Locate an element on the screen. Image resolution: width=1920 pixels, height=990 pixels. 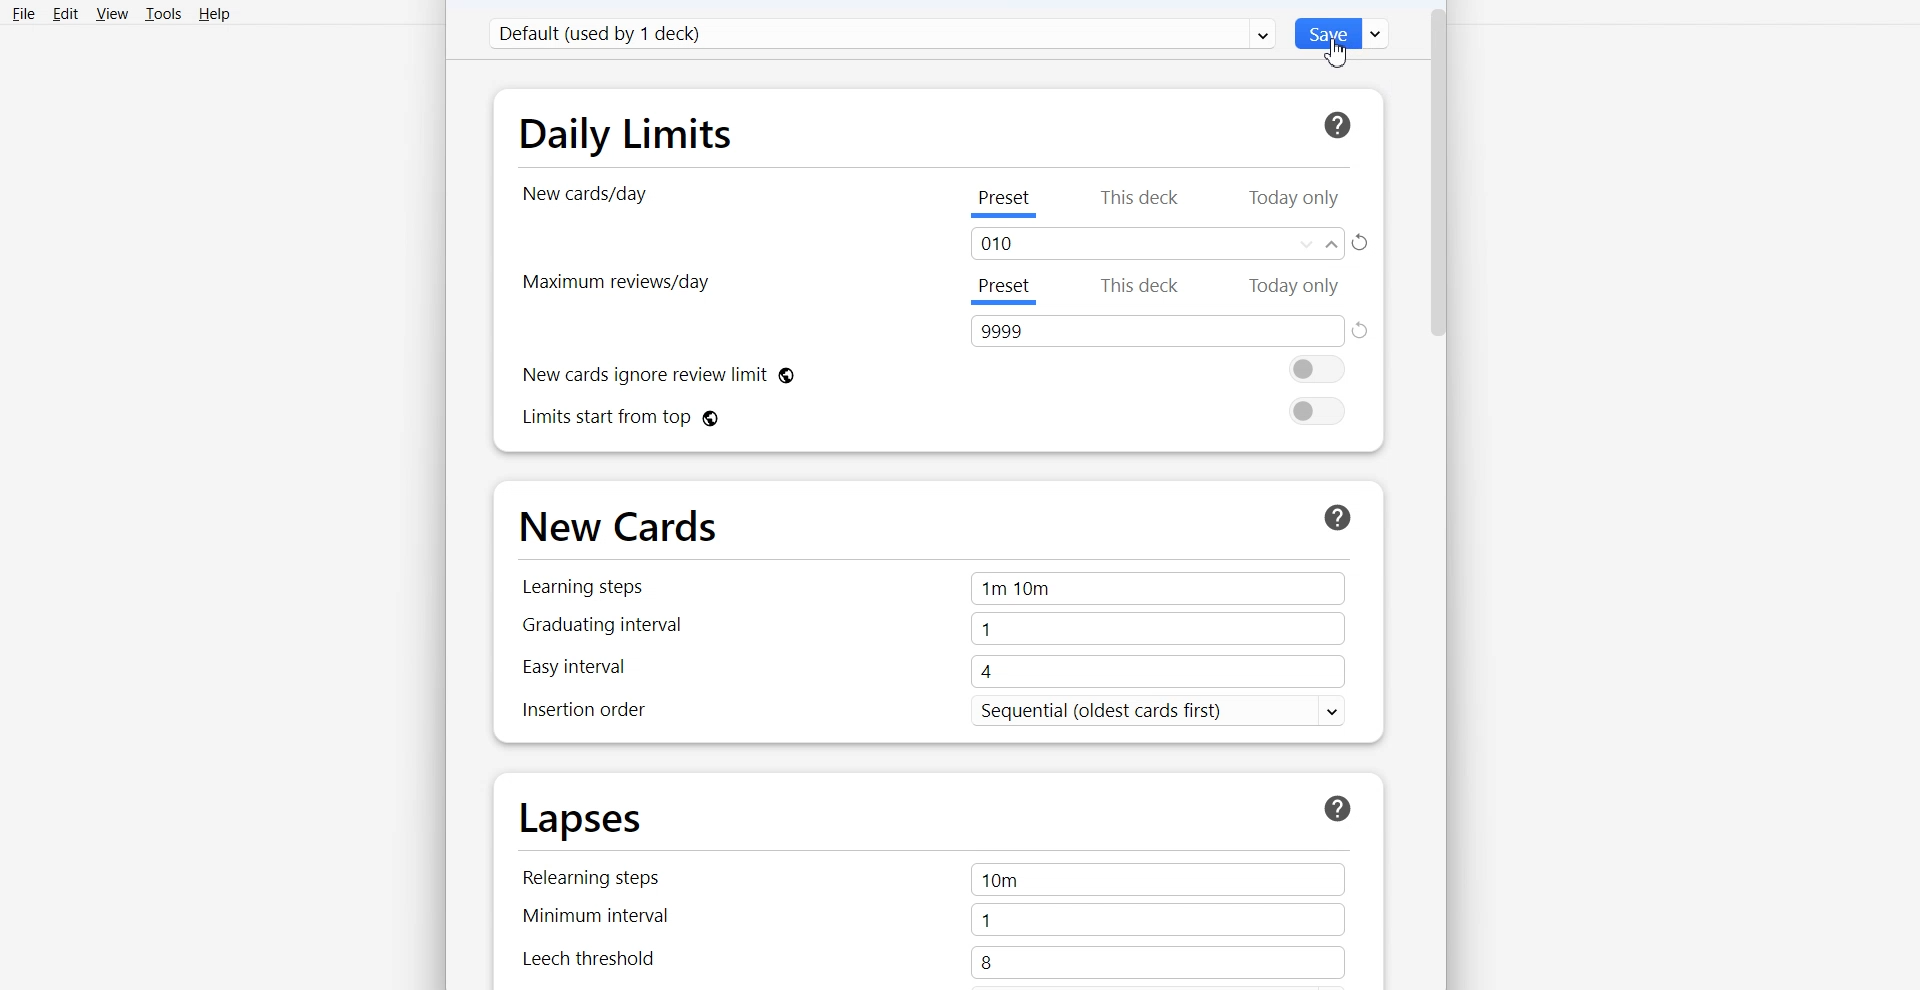
Leech threshold is located at coordinates (588, 964).